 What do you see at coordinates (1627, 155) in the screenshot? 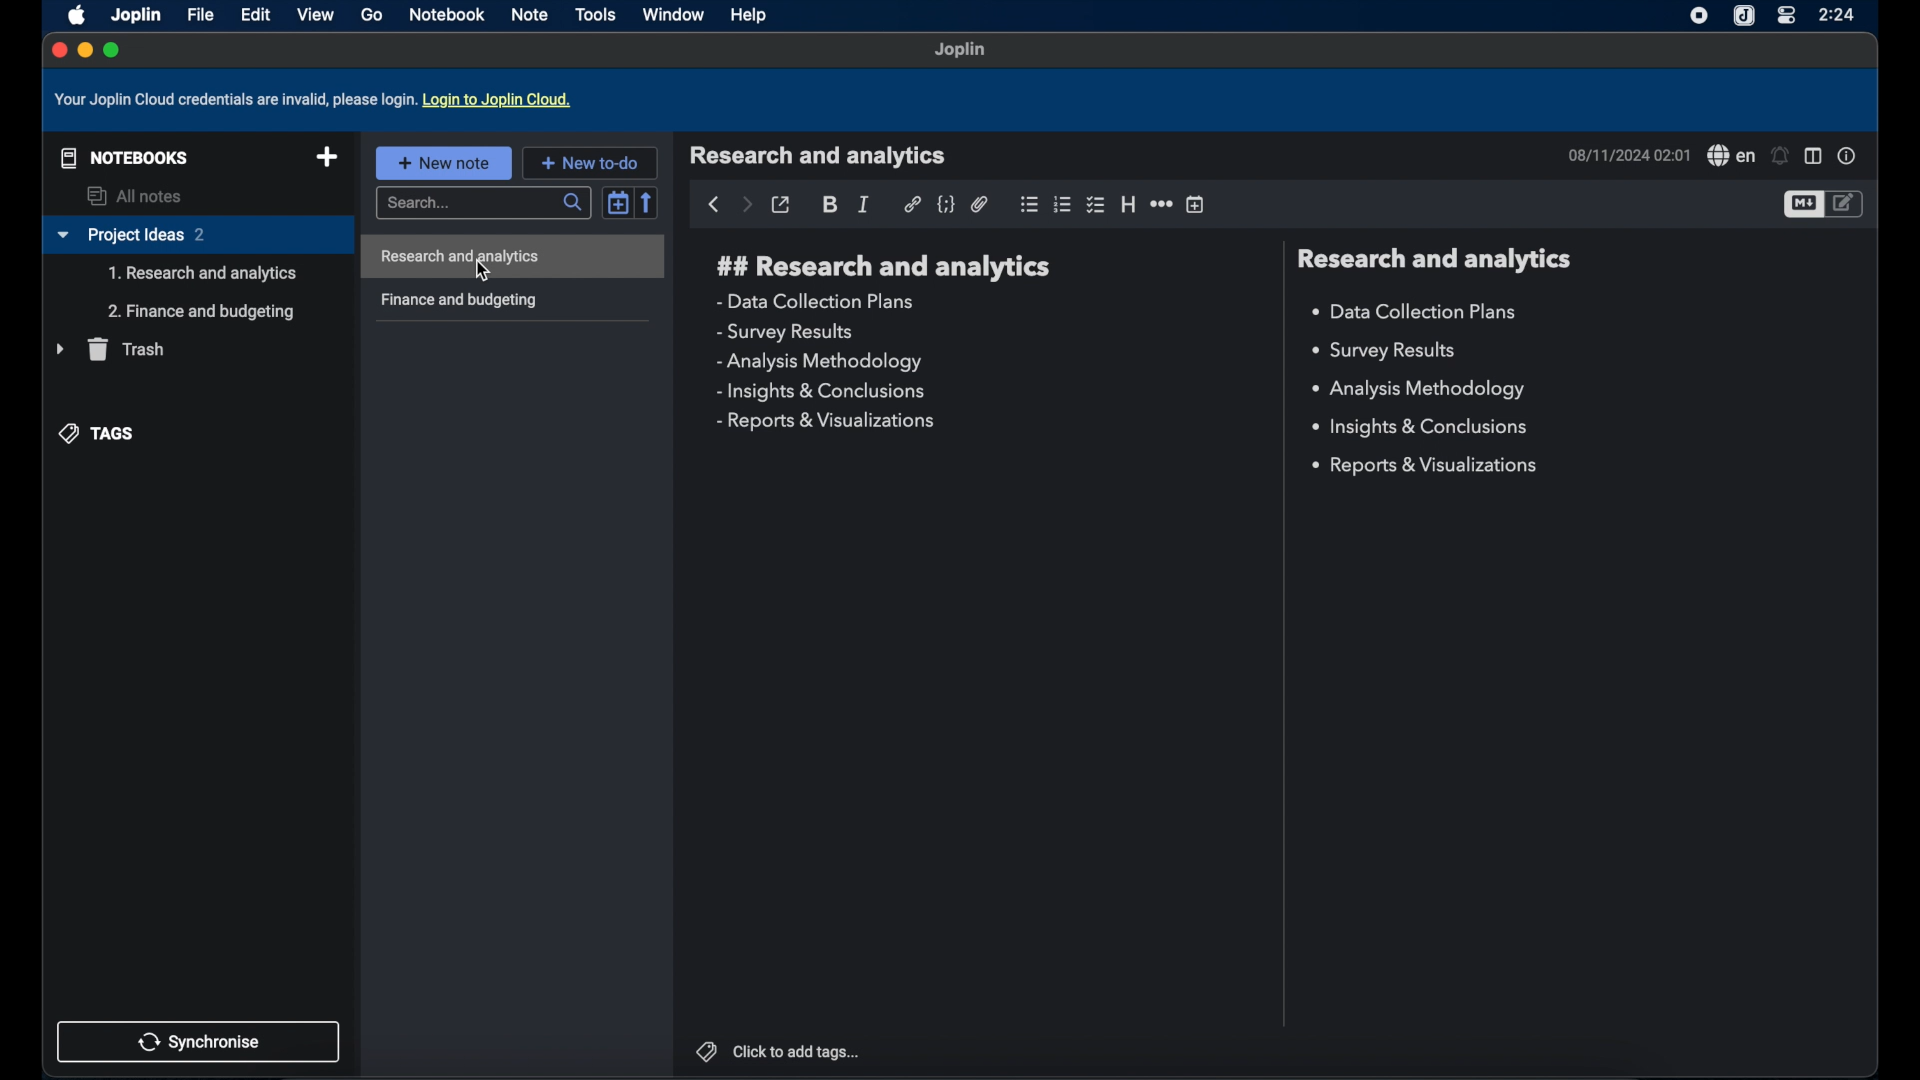
I see `08/11/2024 02:01` at bounding box center [1627, 155].